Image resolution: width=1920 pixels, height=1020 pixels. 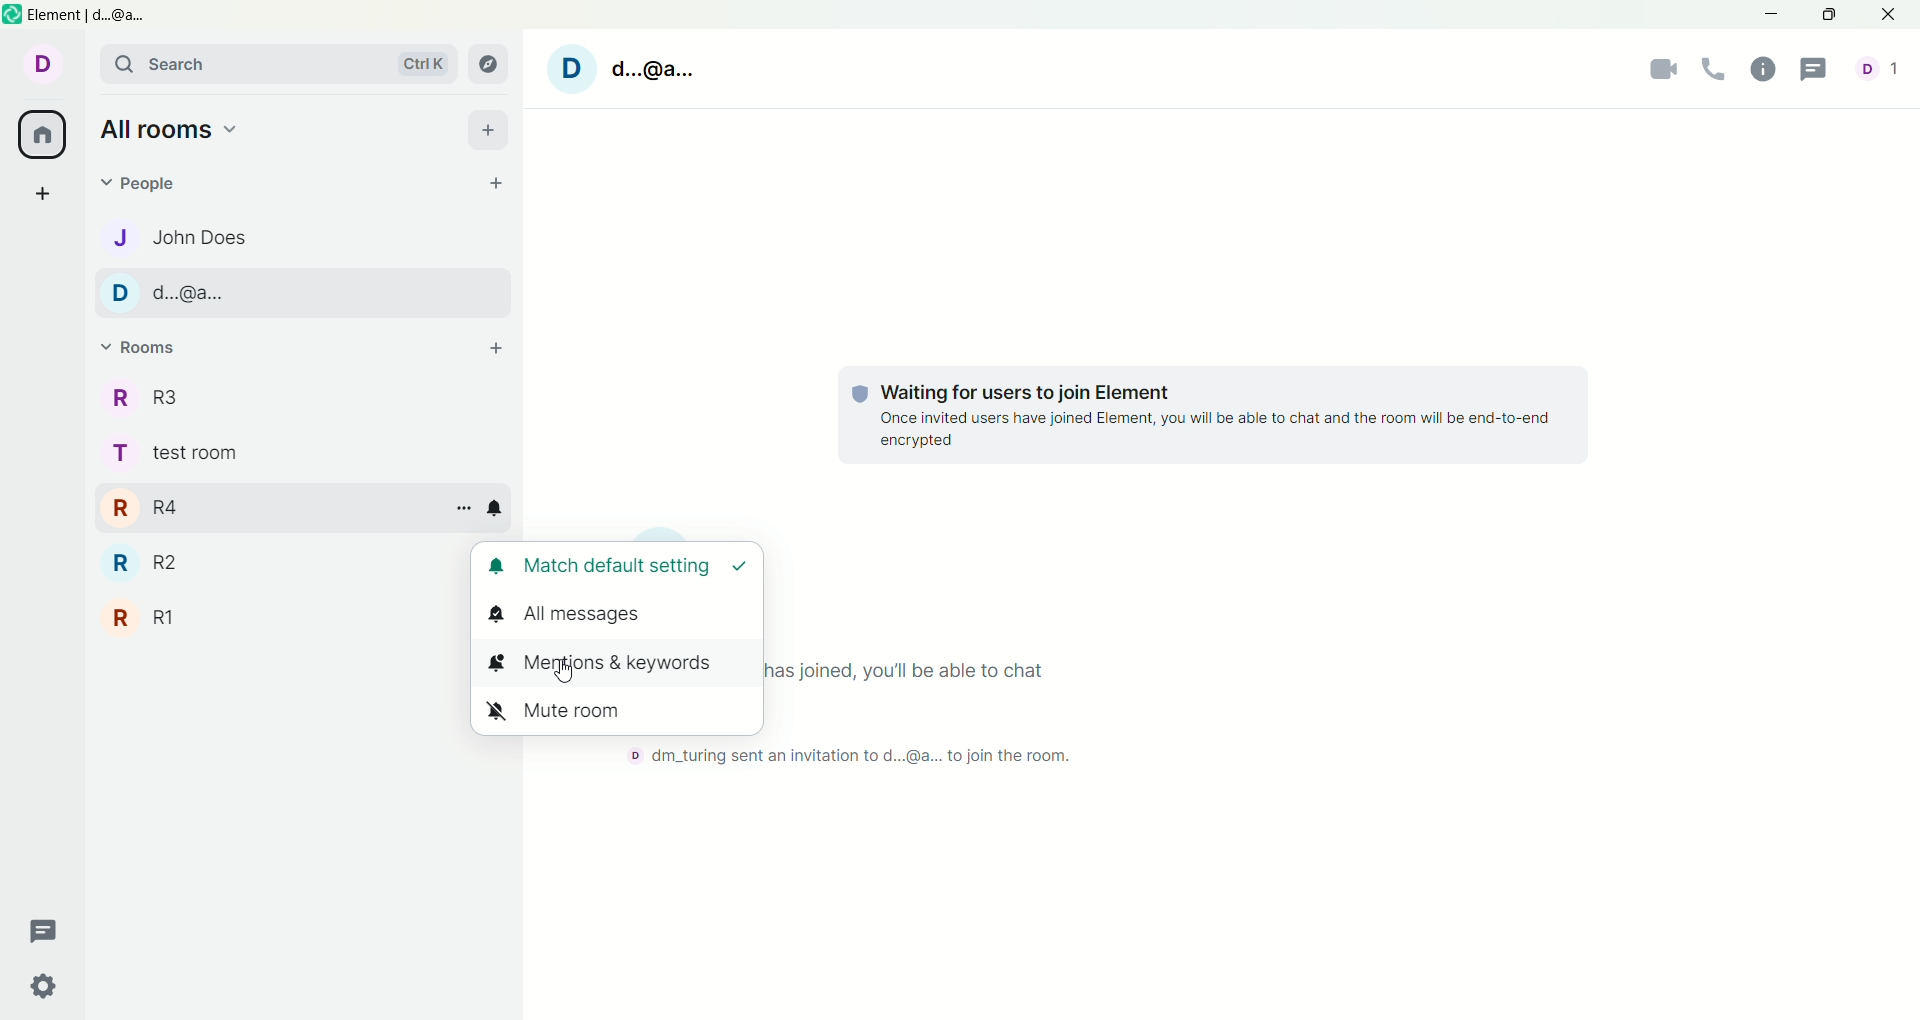 I want to click on Software logo, so click(x=12, y=14).